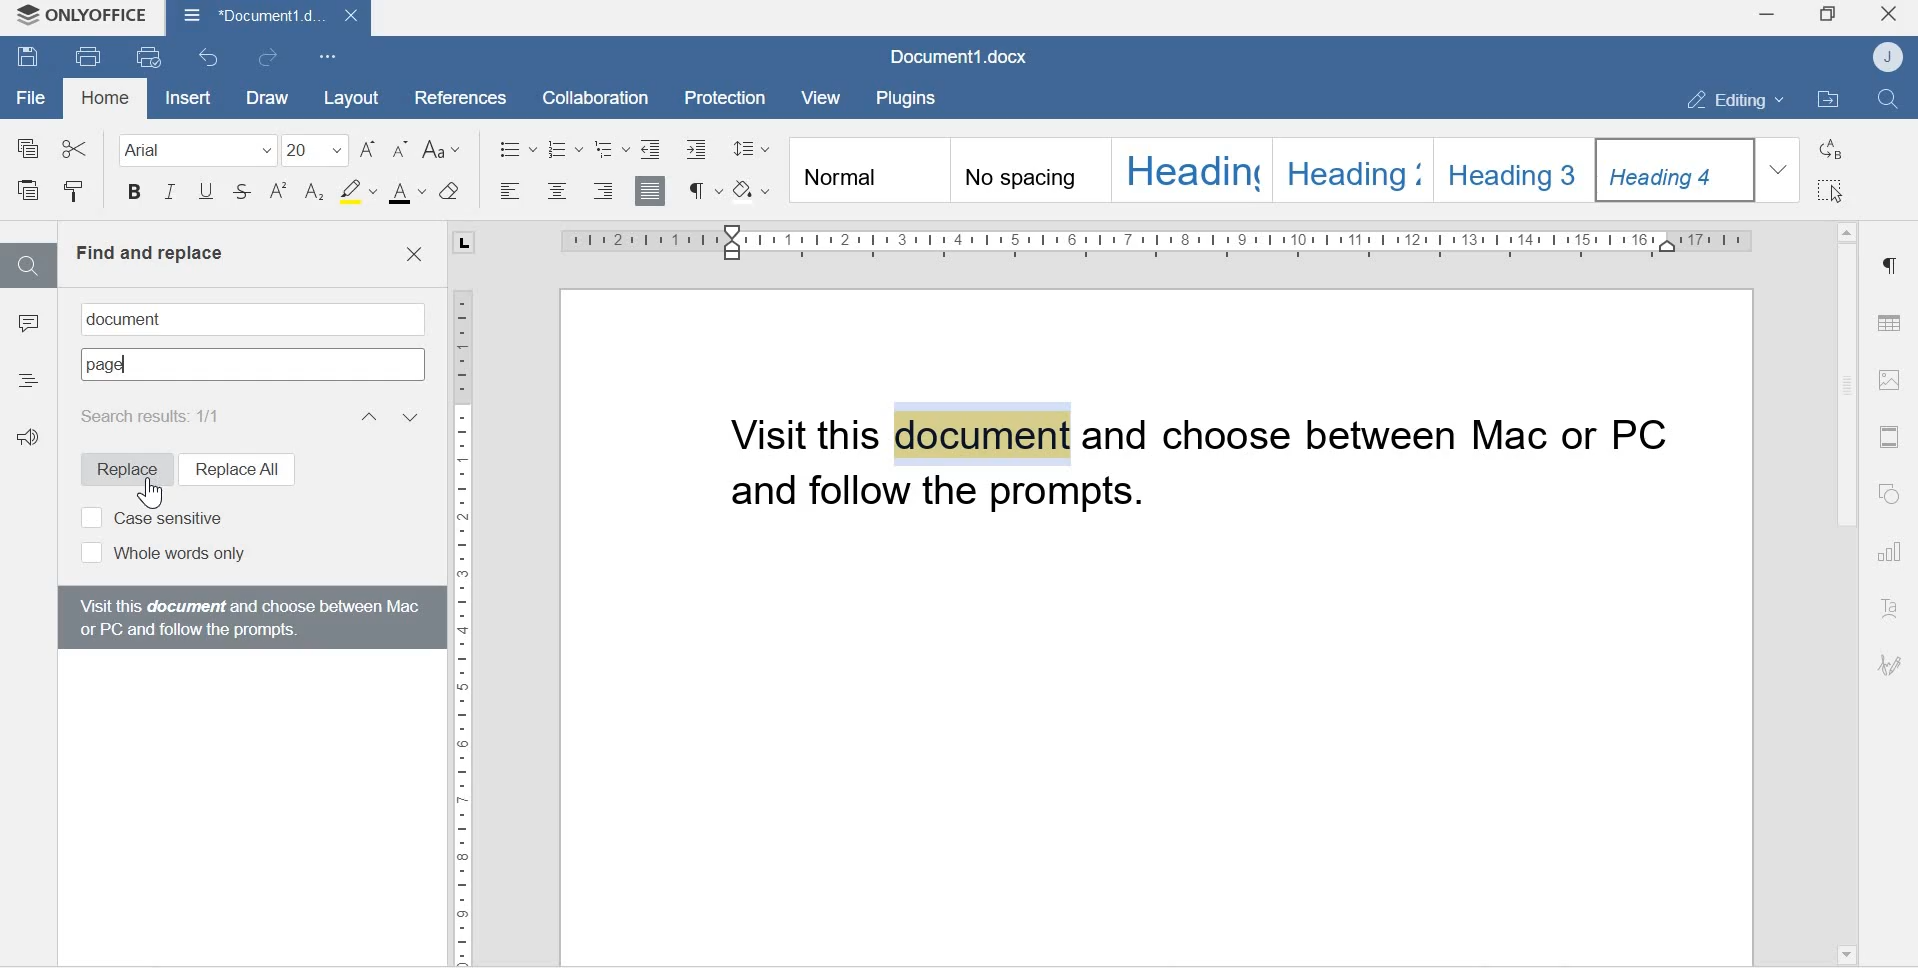 The image size is (1918, 968). What do you see at coordinates (151, 516) in the screenshot?
I see `Case sensitive` at bounding box center [151, 516].